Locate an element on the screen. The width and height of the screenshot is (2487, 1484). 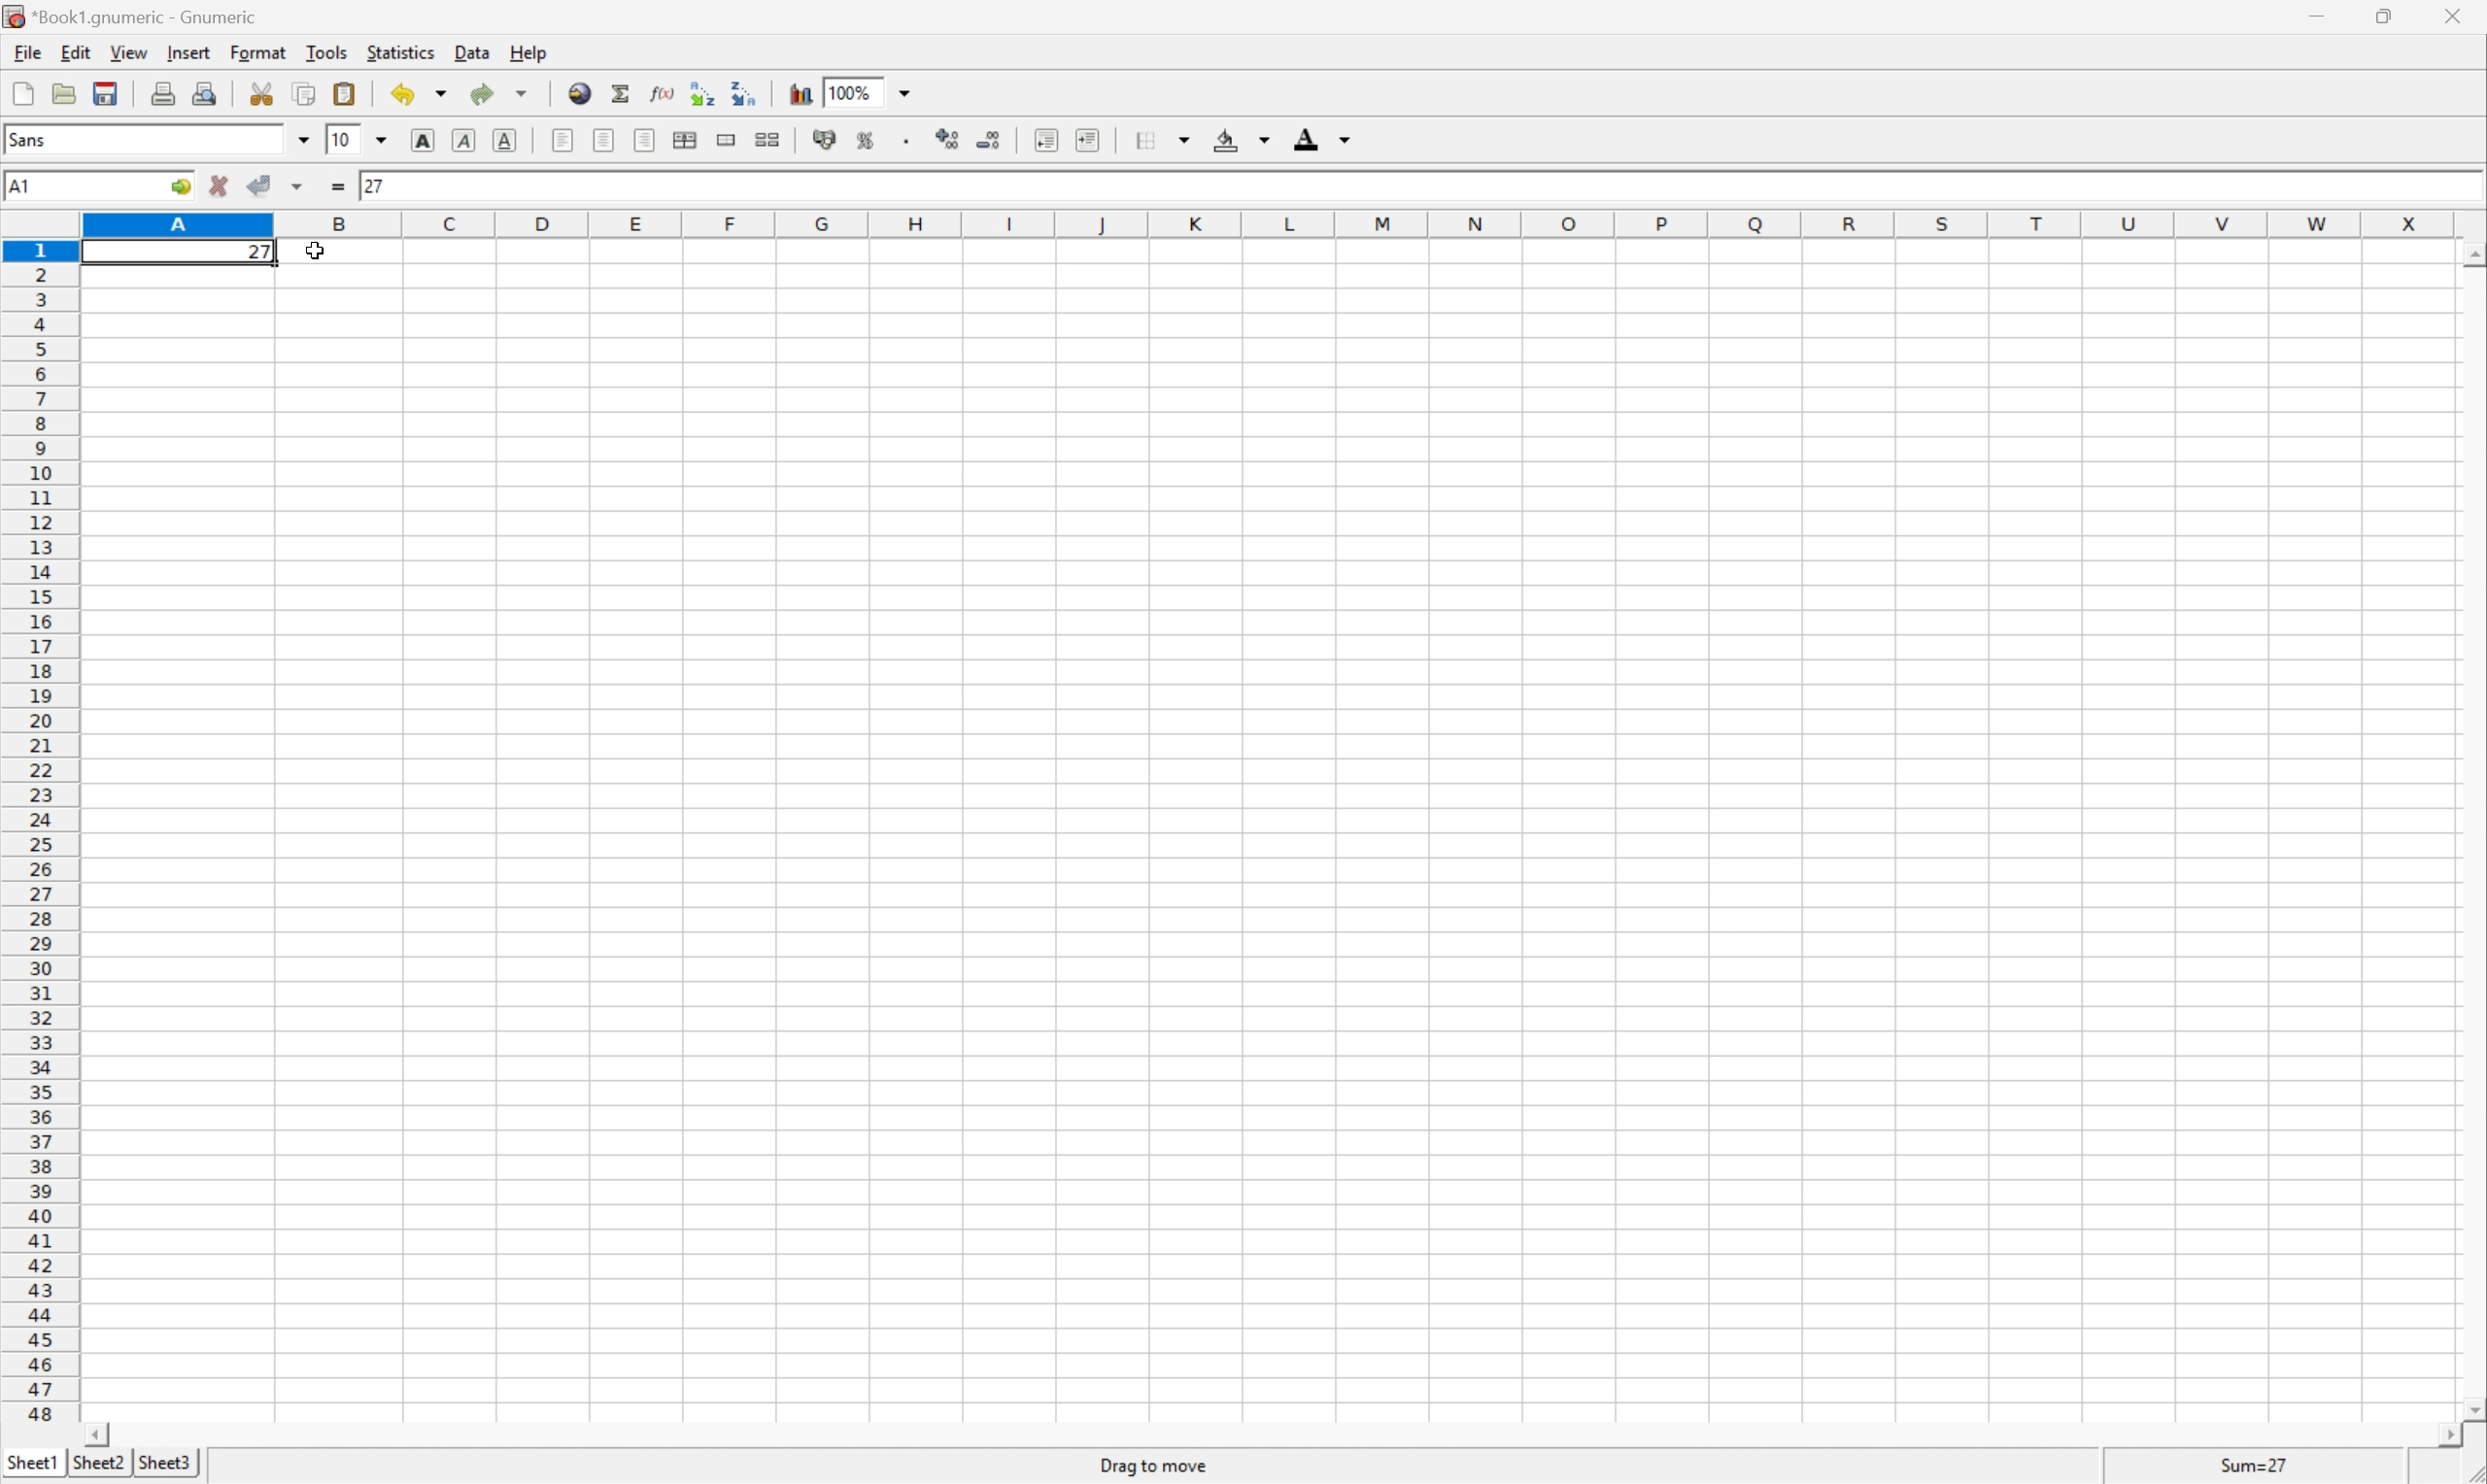
Edit function in current cell is located at coordinates (664, 91).